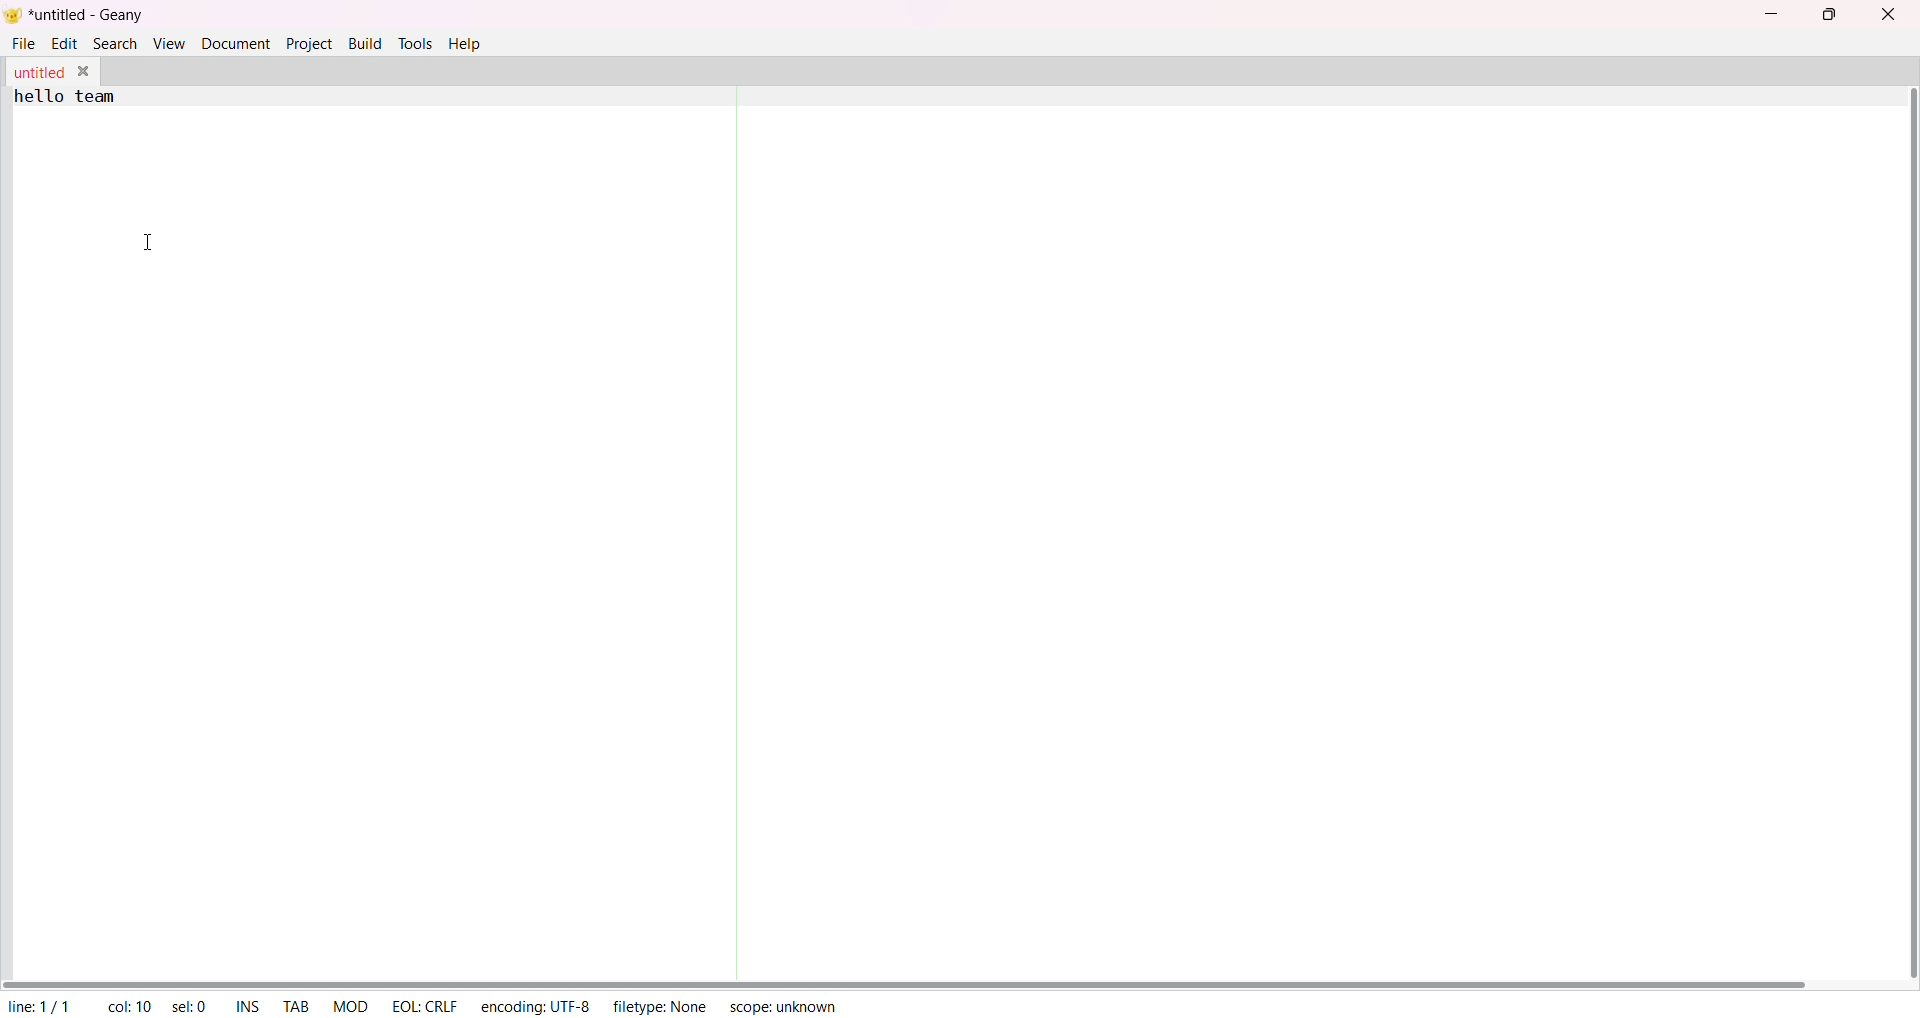 This screenshot has width=1920, height=1018. I want to click on hello team, so click(66, 98).